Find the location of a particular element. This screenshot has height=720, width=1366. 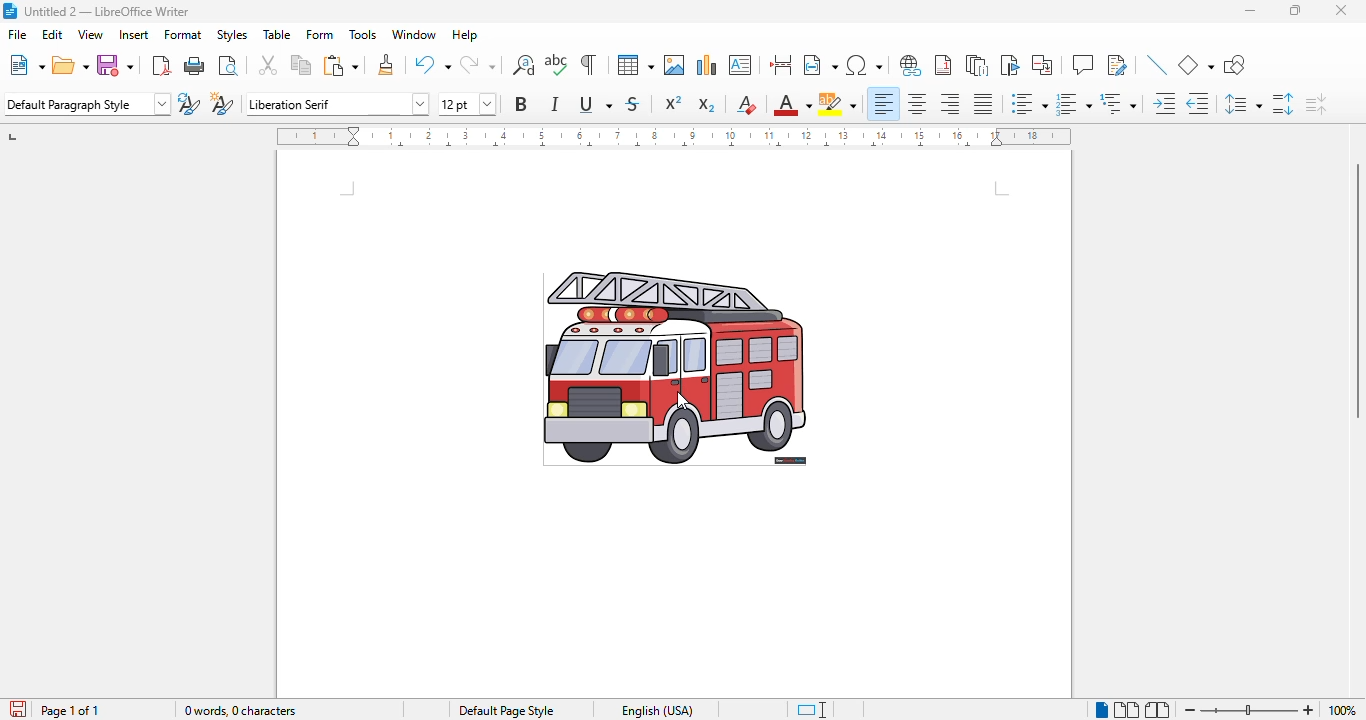

toggle ordered list is located at coordinates (1073, 104).